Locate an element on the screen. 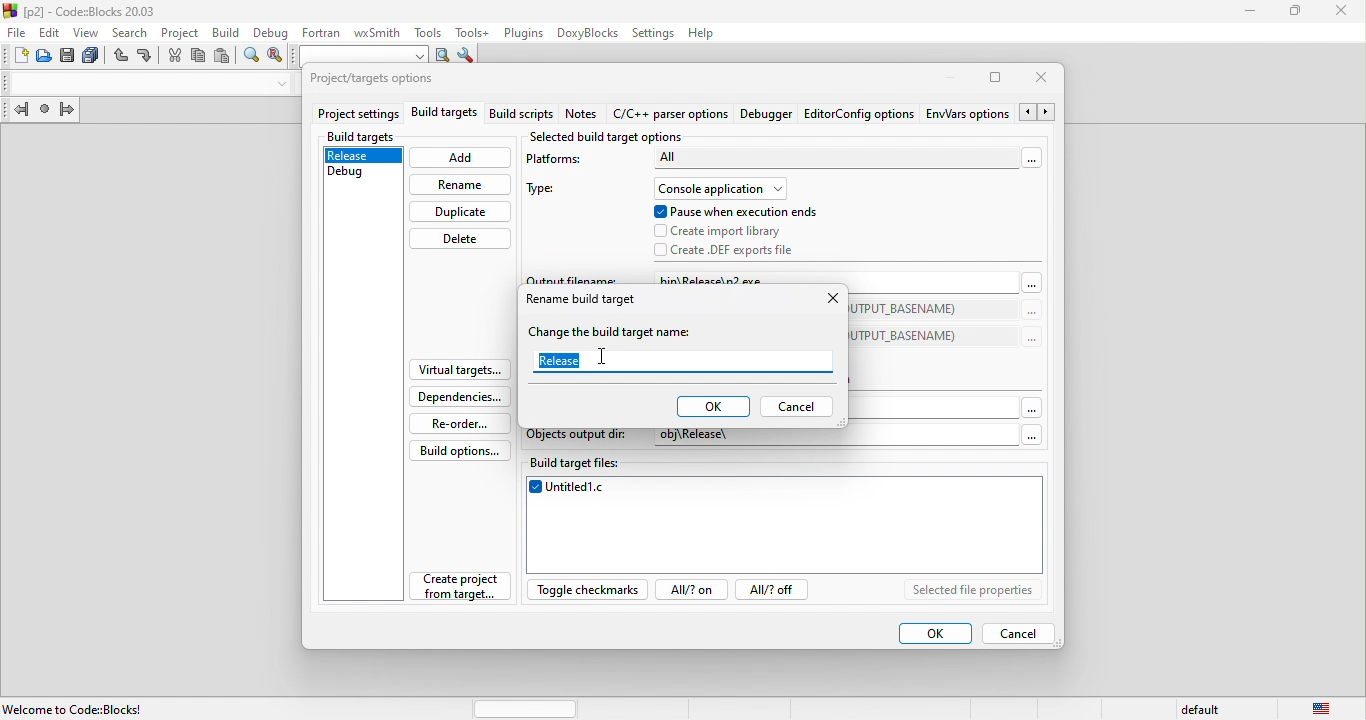 Image resolution: width=1366 pixels, height=720 pixels. maximize is located at coordinates (1296, 12).